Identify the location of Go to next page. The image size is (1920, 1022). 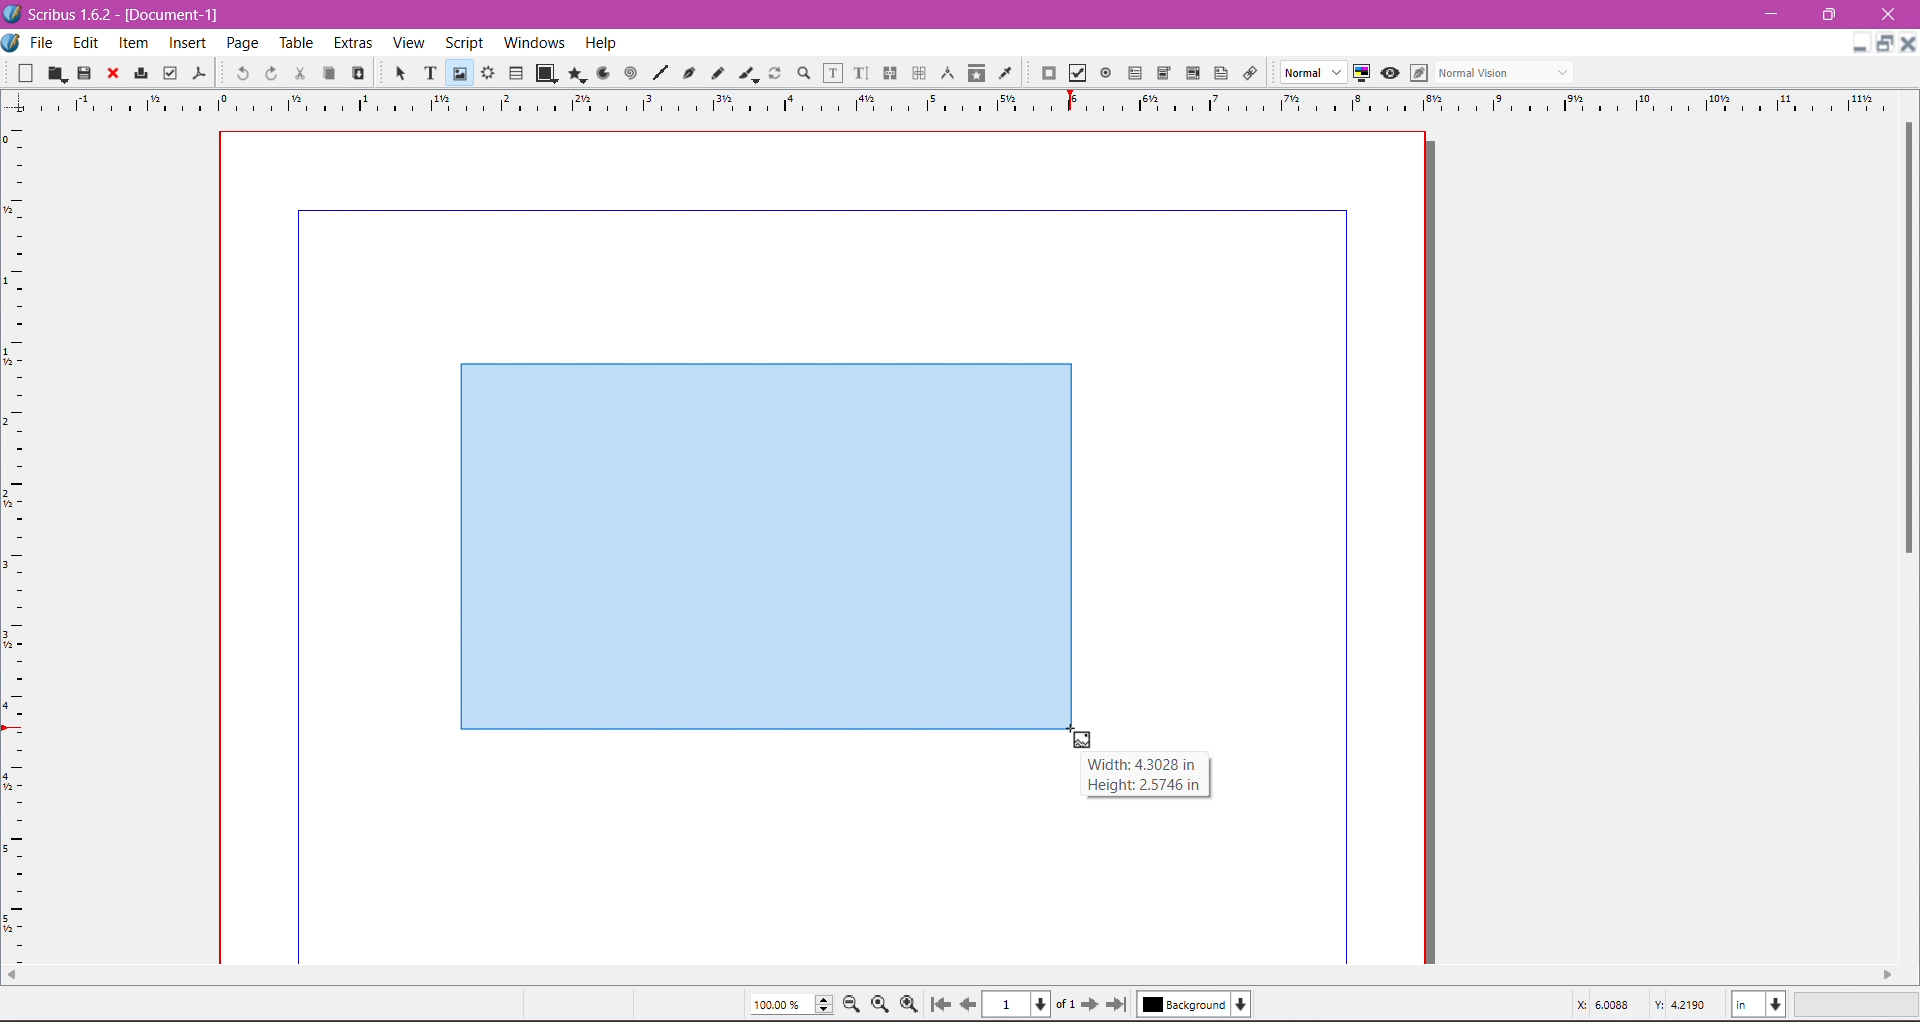
(1093, 1005).